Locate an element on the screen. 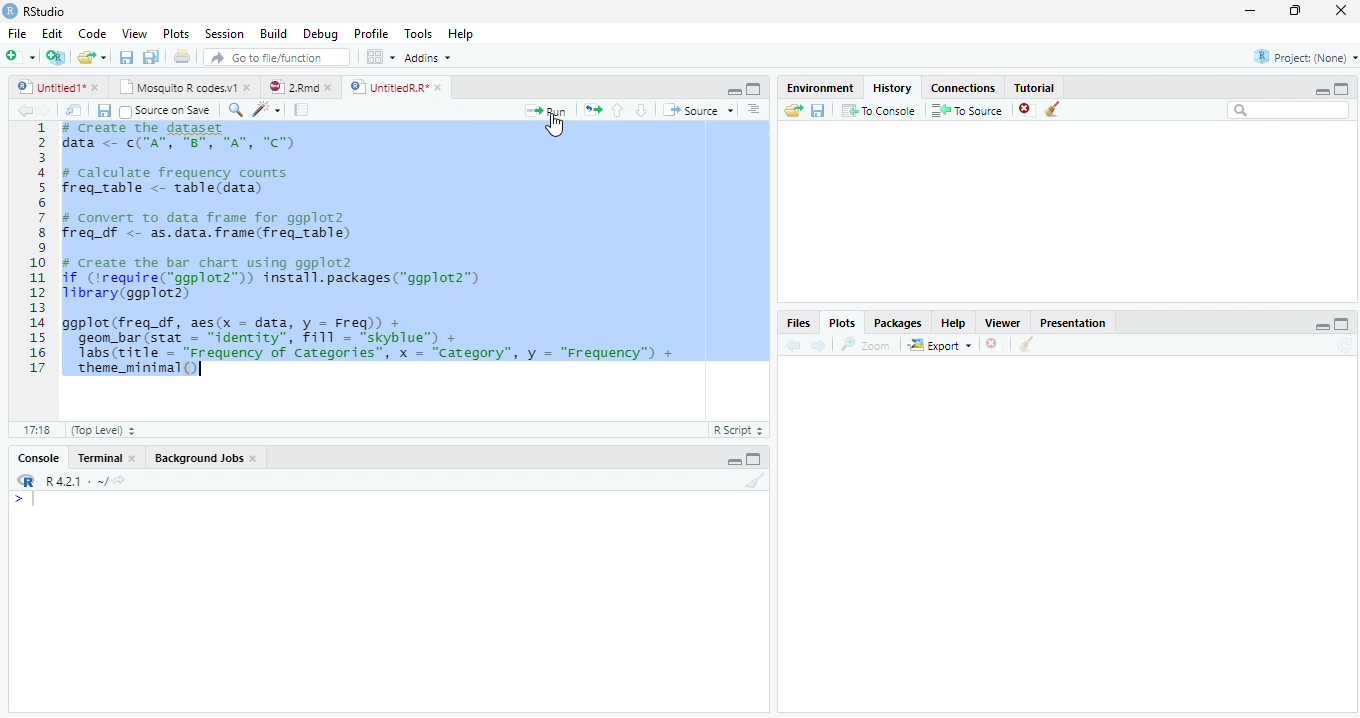 Image resolution: width=1360 pixels, height=718 pixels. Zoom is located at coordinates (236, 111).